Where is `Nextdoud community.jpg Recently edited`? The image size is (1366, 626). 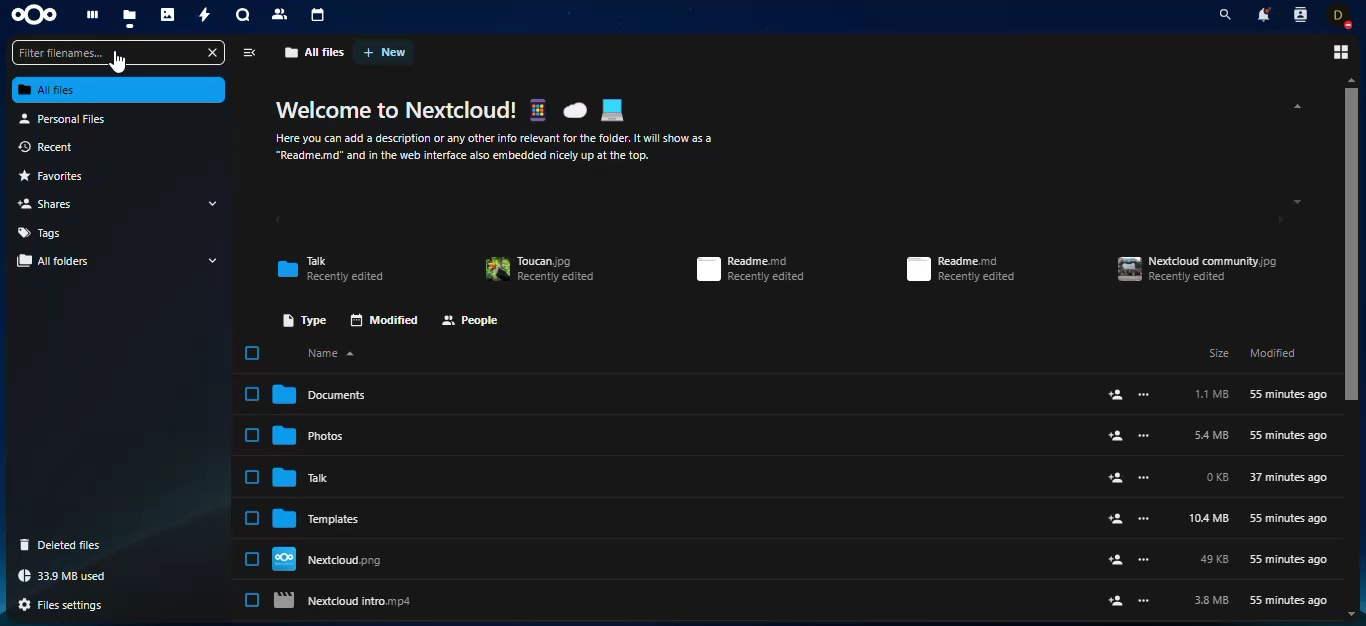
Nextdoud community.jpg Recently edited is located at coordinates (1198, 269).